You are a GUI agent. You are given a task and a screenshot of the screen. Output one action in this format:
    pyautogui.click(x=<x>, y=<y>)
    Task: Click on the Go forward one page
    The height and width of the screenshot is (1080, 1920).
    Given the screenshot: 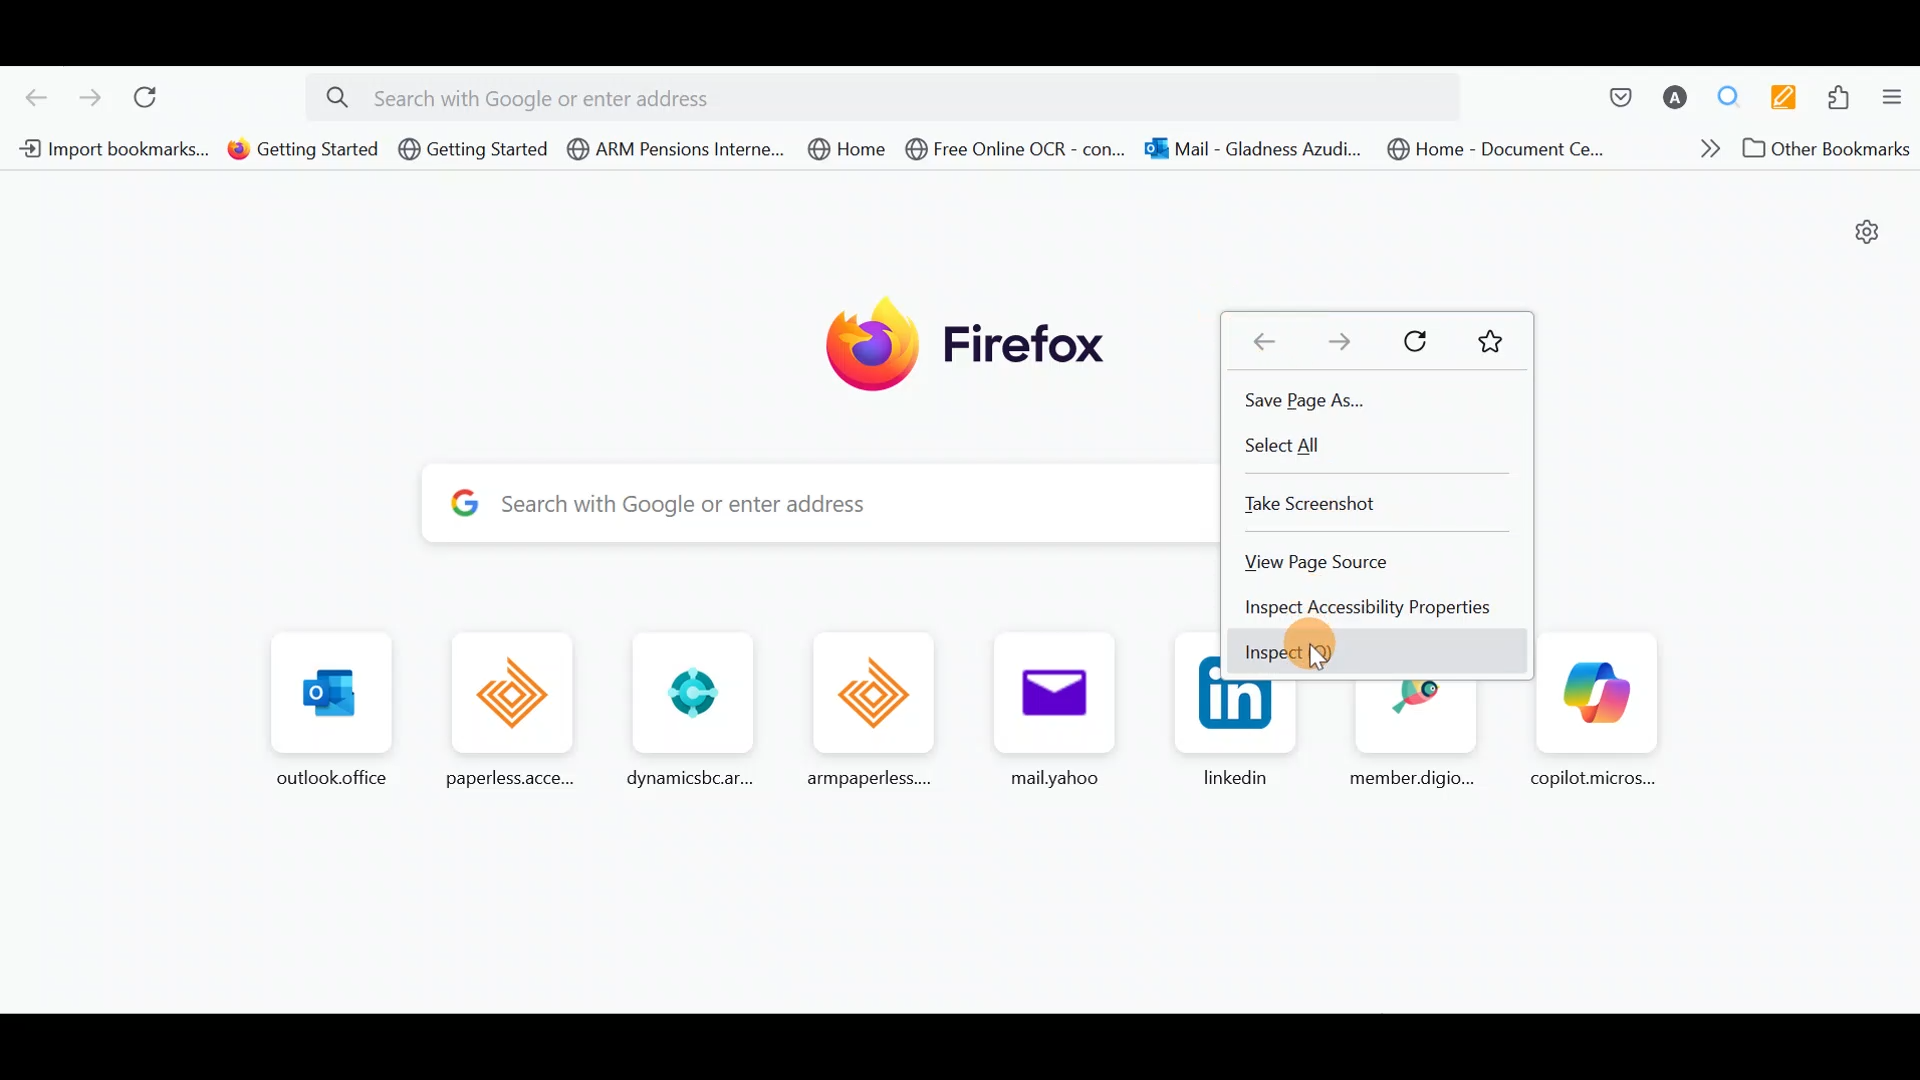 What is the action you would take?
    pyautogui.click(x=89, y=98)
    